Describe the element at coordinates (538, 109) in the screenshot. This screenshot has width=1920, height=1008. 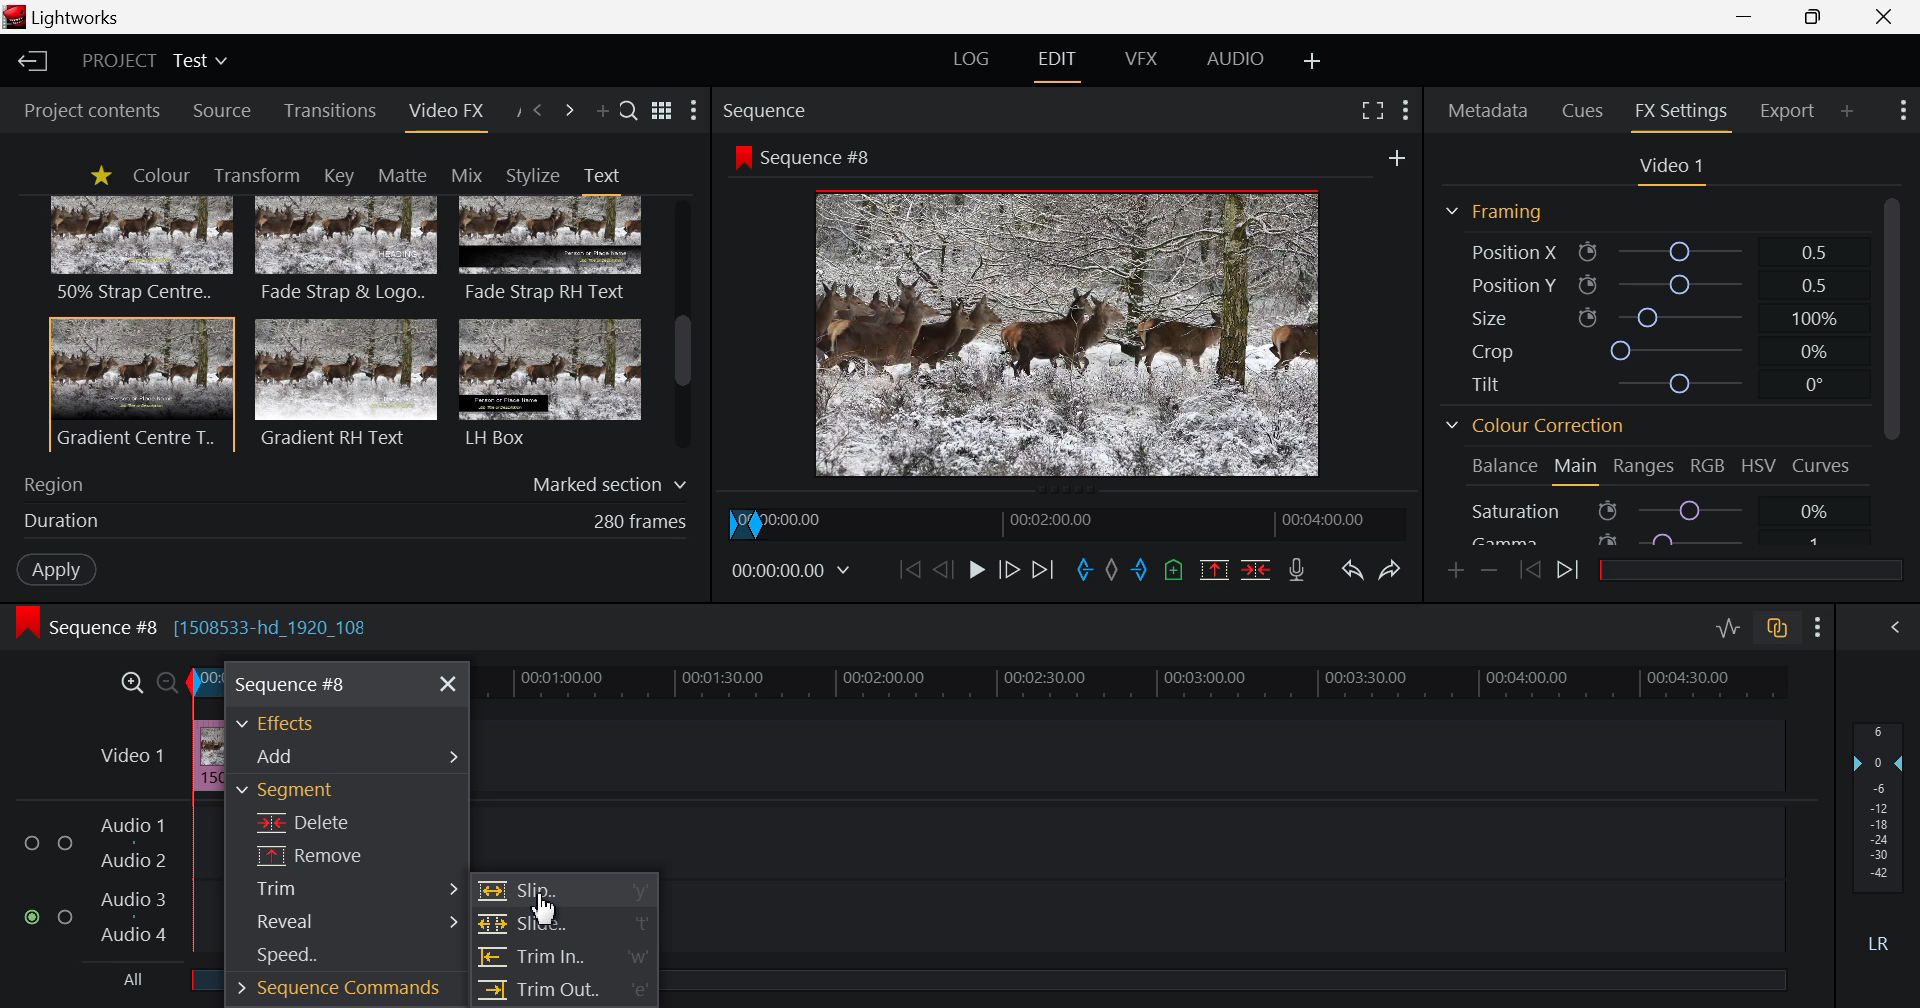
I see `Previous Panel` at that location.